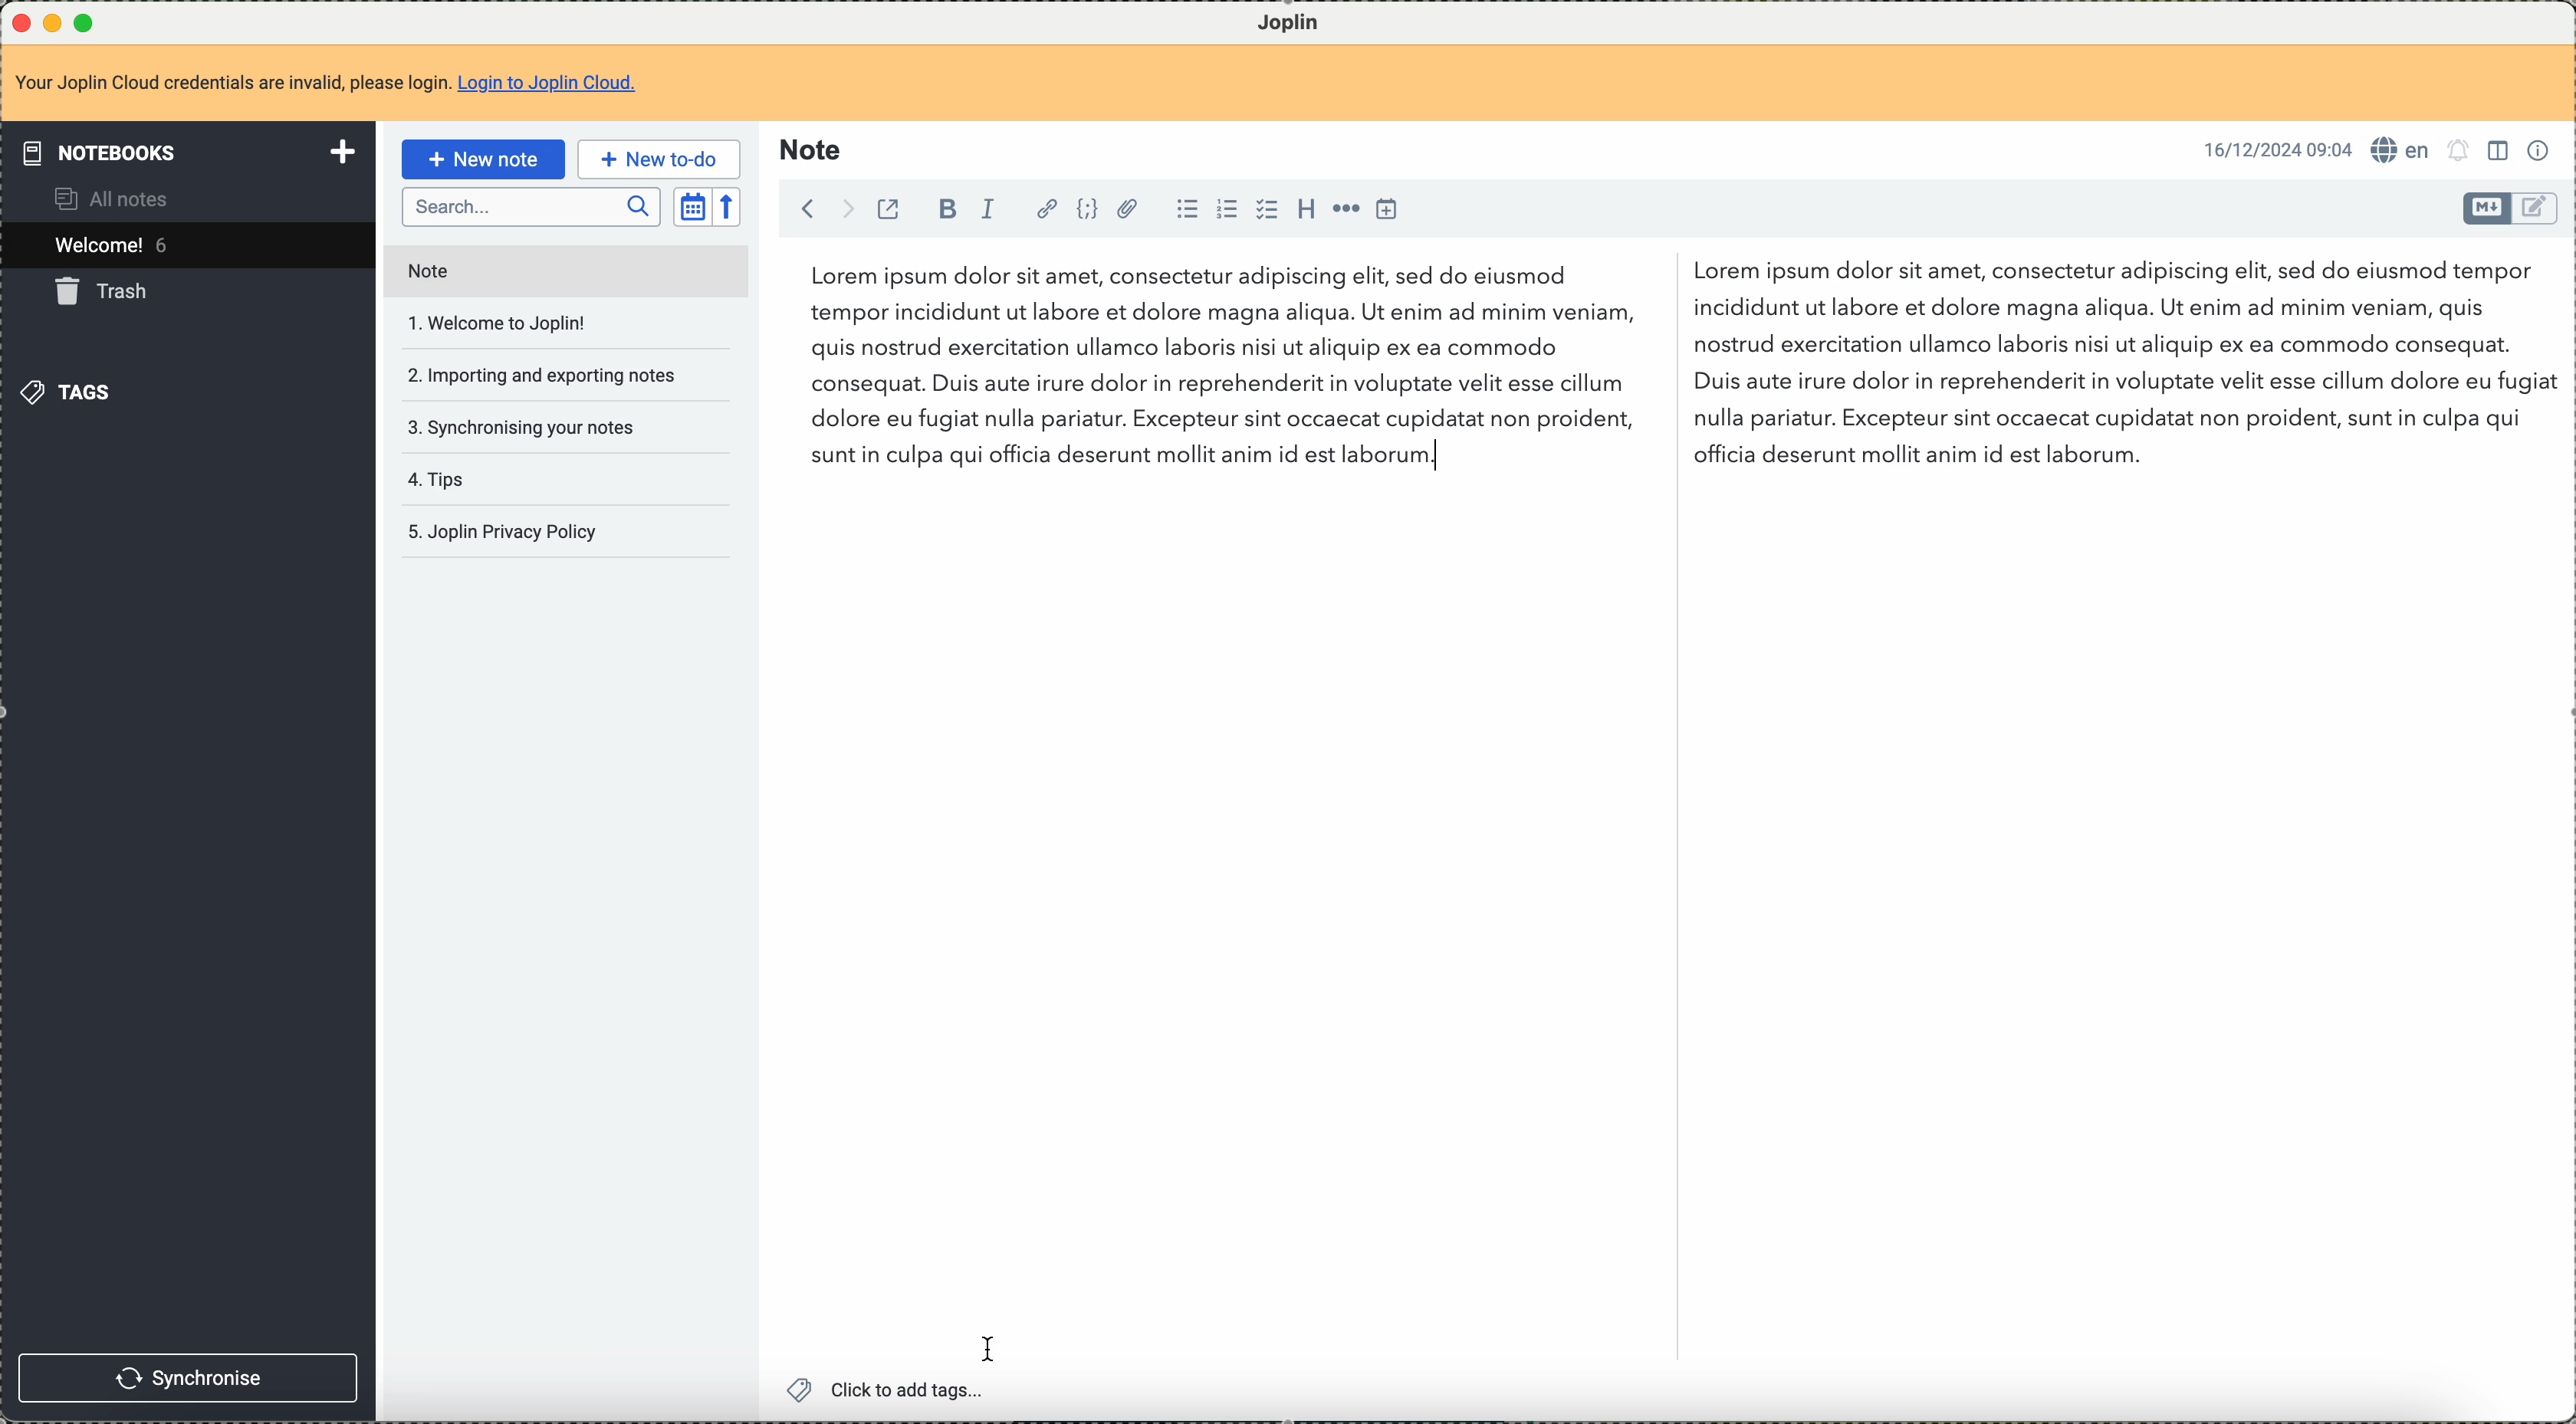 This screenshot has width=2576, height=1424. Describe the element at coordinates (885, 1391) in the screenshot. I see `click to add tags` at that location.